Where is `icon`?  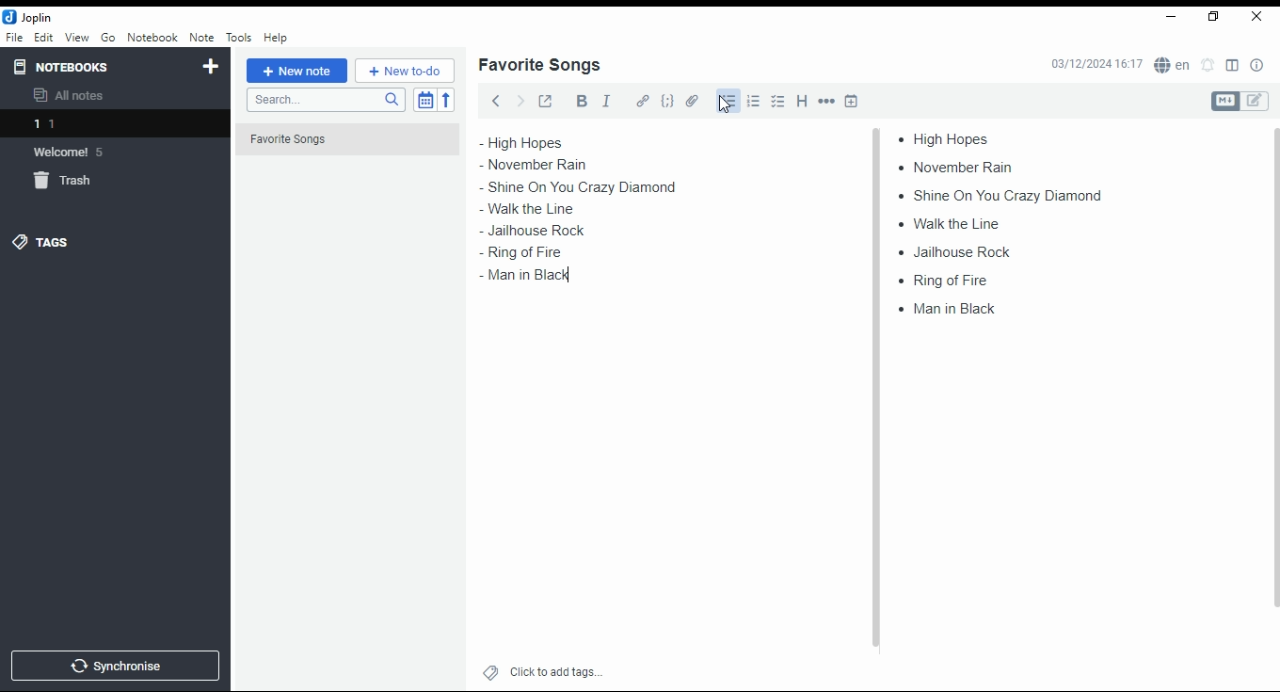
icon is located at coordinates (30, 17).